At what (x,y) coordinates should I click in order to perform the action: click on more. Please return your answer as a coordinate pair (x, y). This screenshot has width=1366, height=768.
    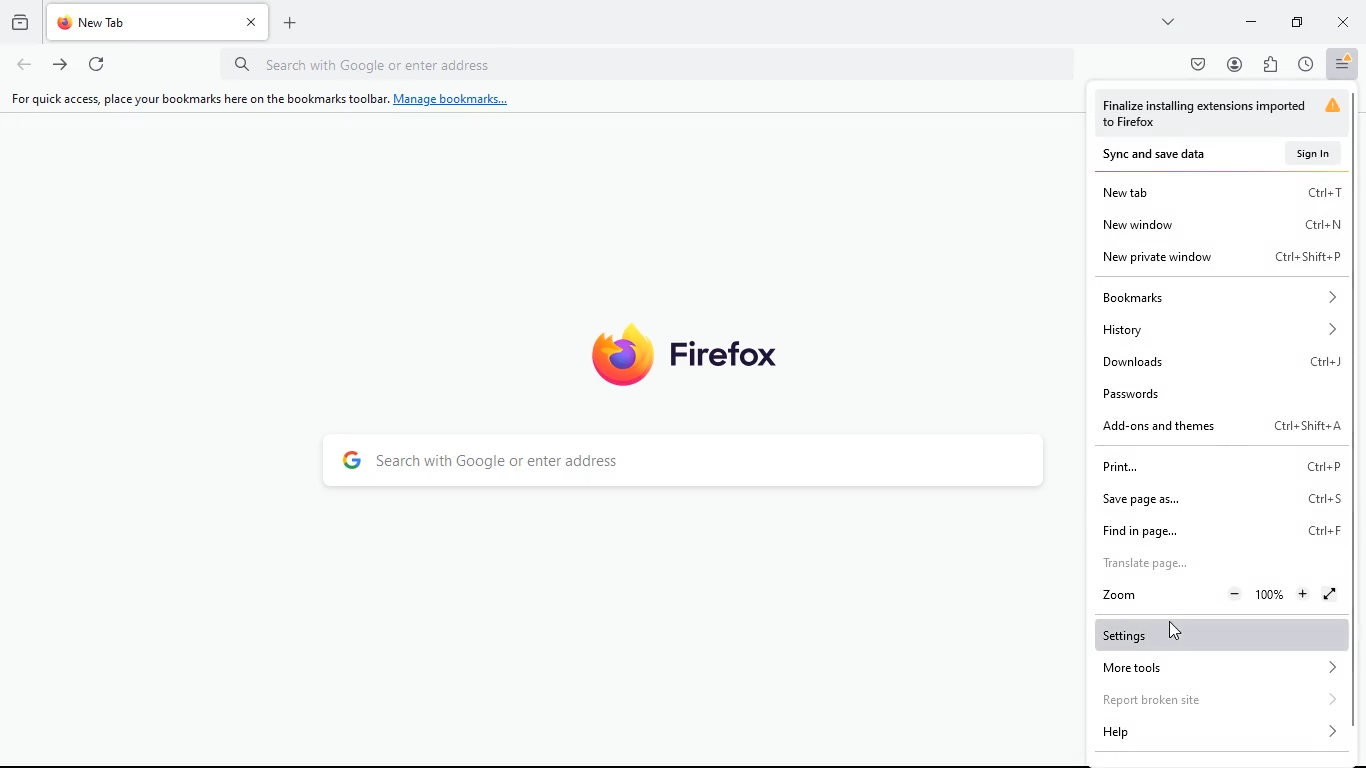
    Looking at the image, I should click on (1170, 21).